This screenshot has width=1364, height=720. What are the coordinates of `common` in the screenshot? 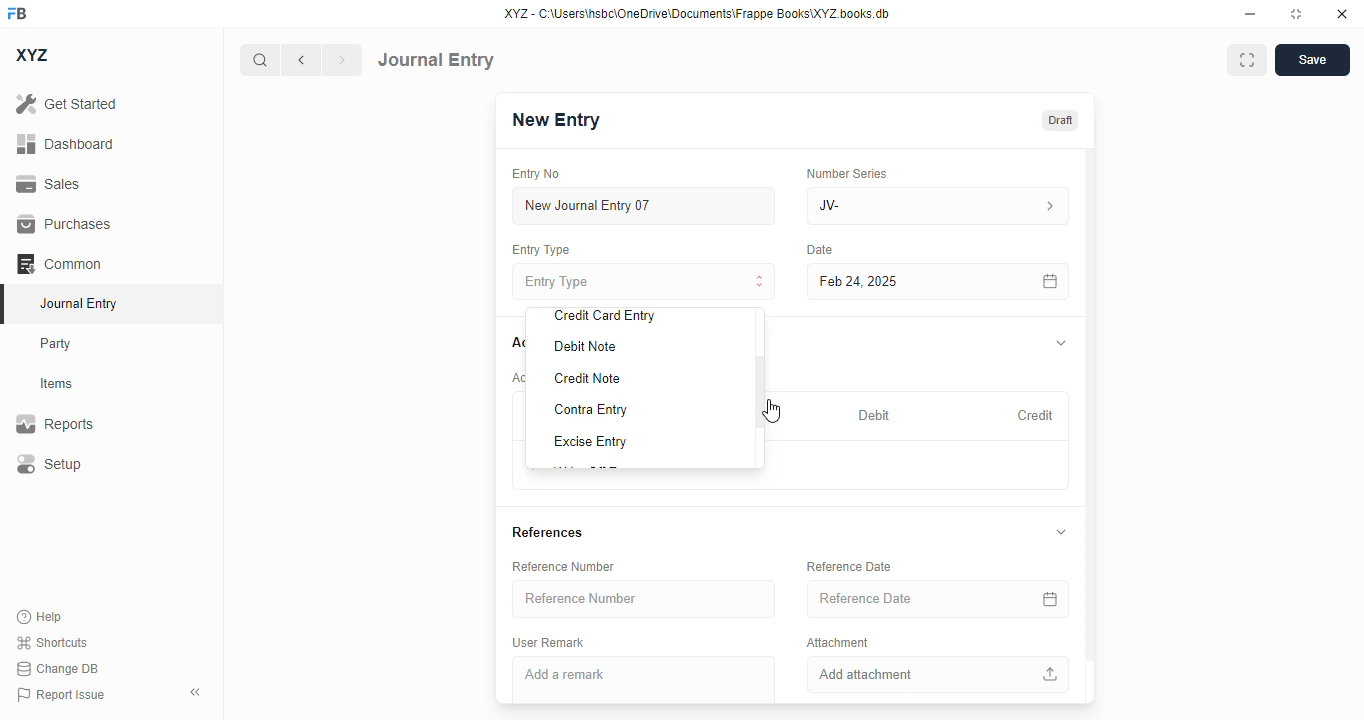 It's located at (59, 263).